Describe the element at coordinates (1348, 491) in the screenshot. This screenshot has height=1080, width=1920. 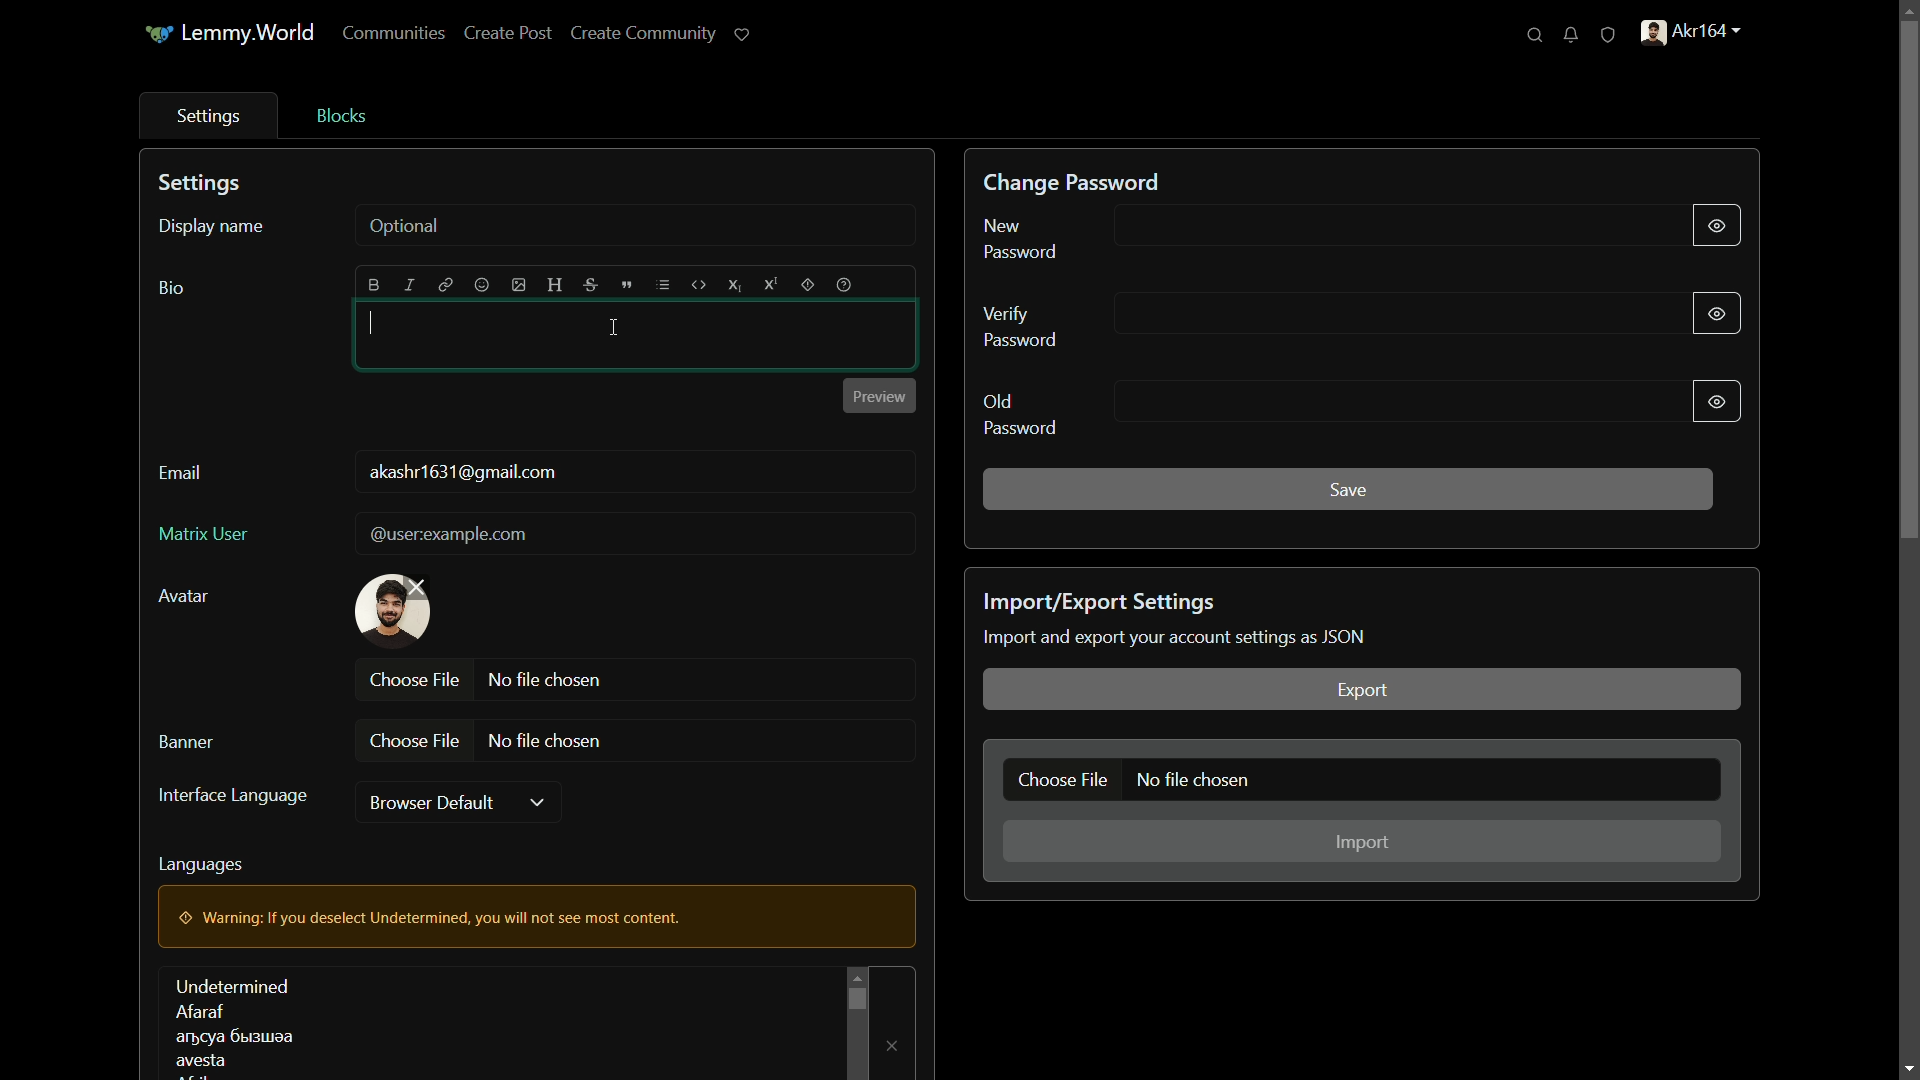
I see `save` at that location.